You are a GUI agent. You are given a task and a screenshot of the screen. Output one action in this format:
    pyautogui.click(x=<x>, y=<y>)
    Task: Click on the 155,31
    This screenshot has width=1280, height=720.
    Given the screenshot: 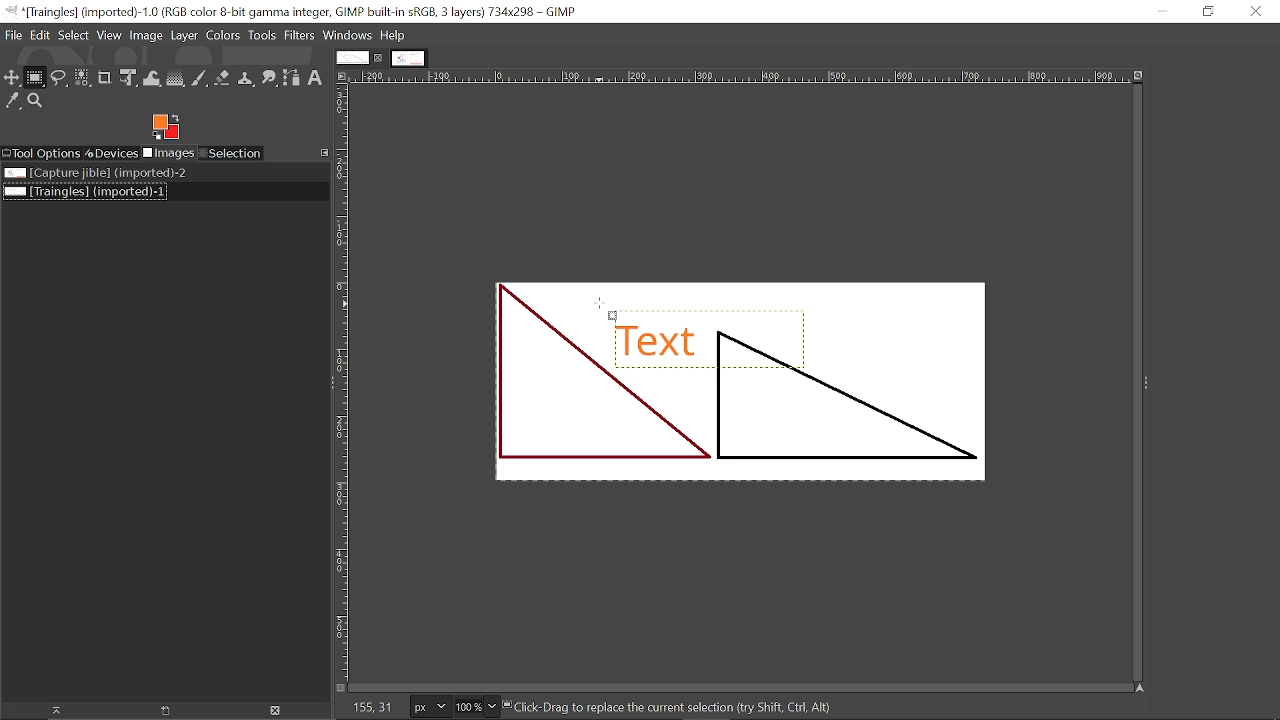 What is the action you would take?
    pyautogui.click(x=370, y=705)
    